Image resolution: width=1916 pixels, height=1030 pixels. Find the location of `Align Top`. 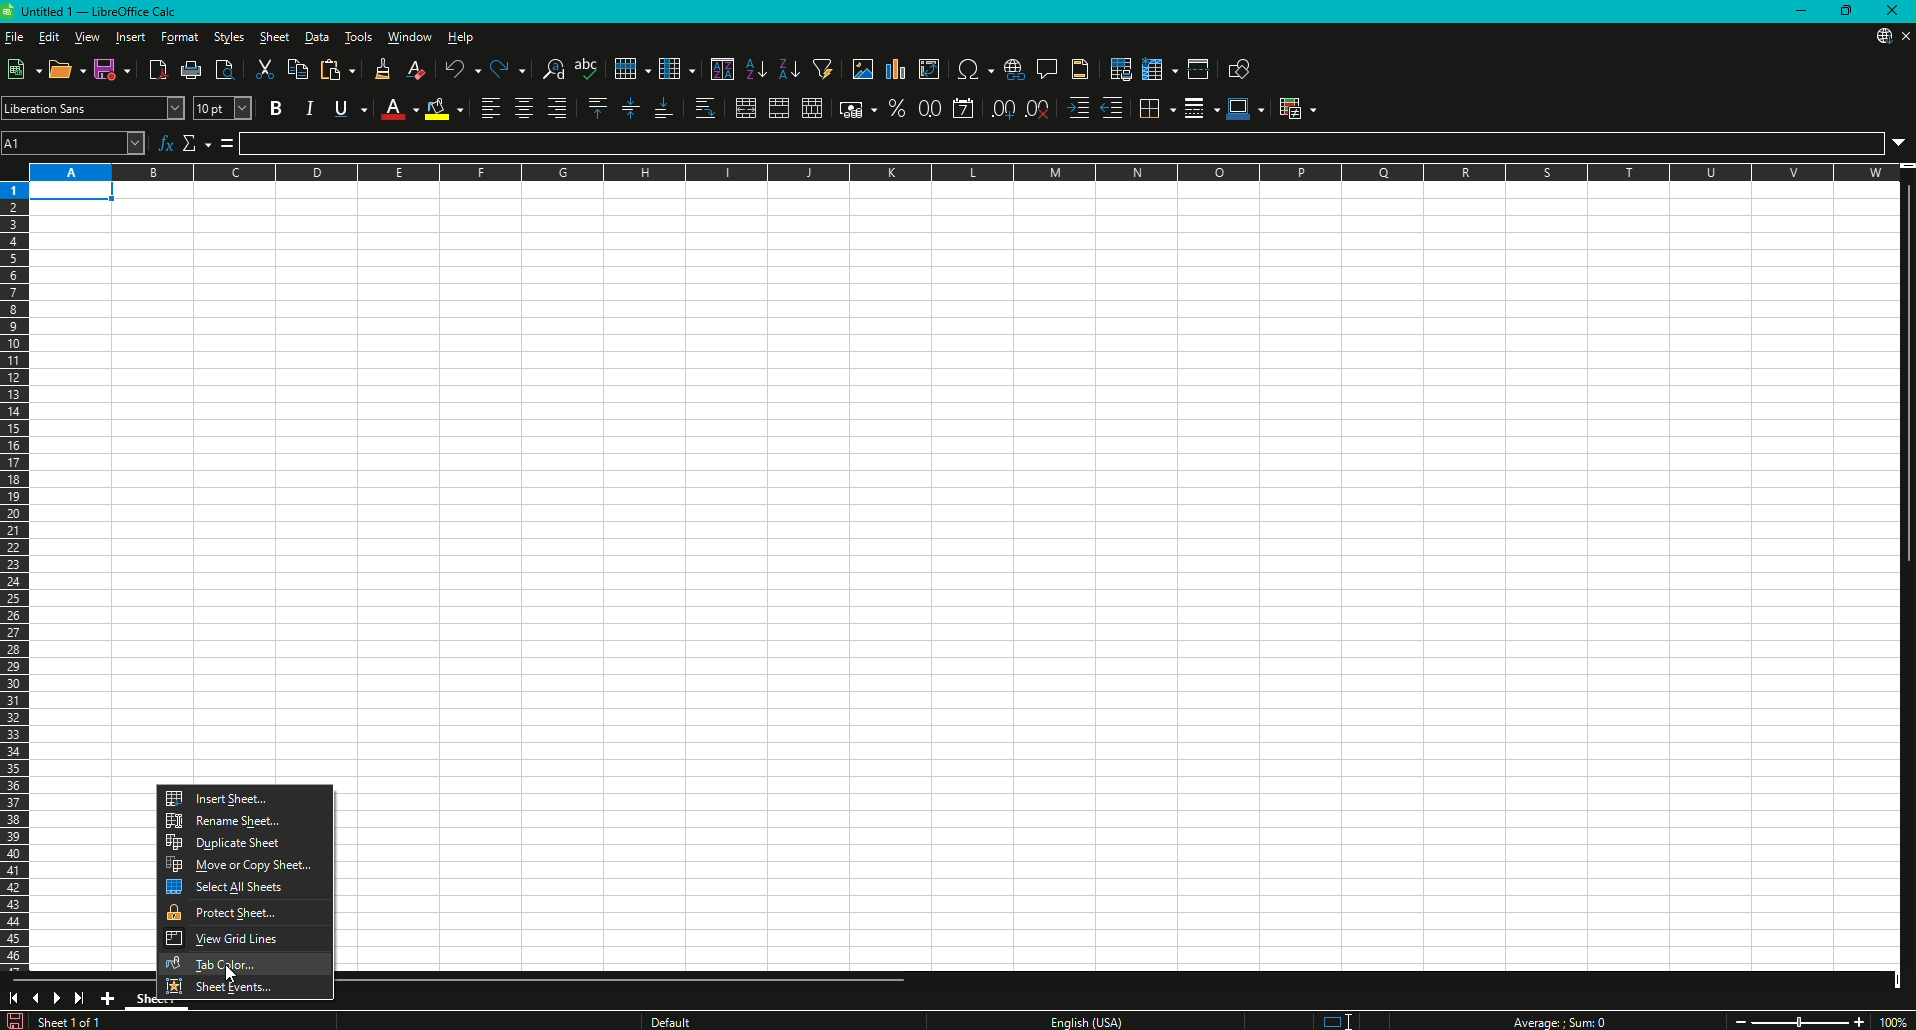

Align Top is located at coordinates (599, 108).